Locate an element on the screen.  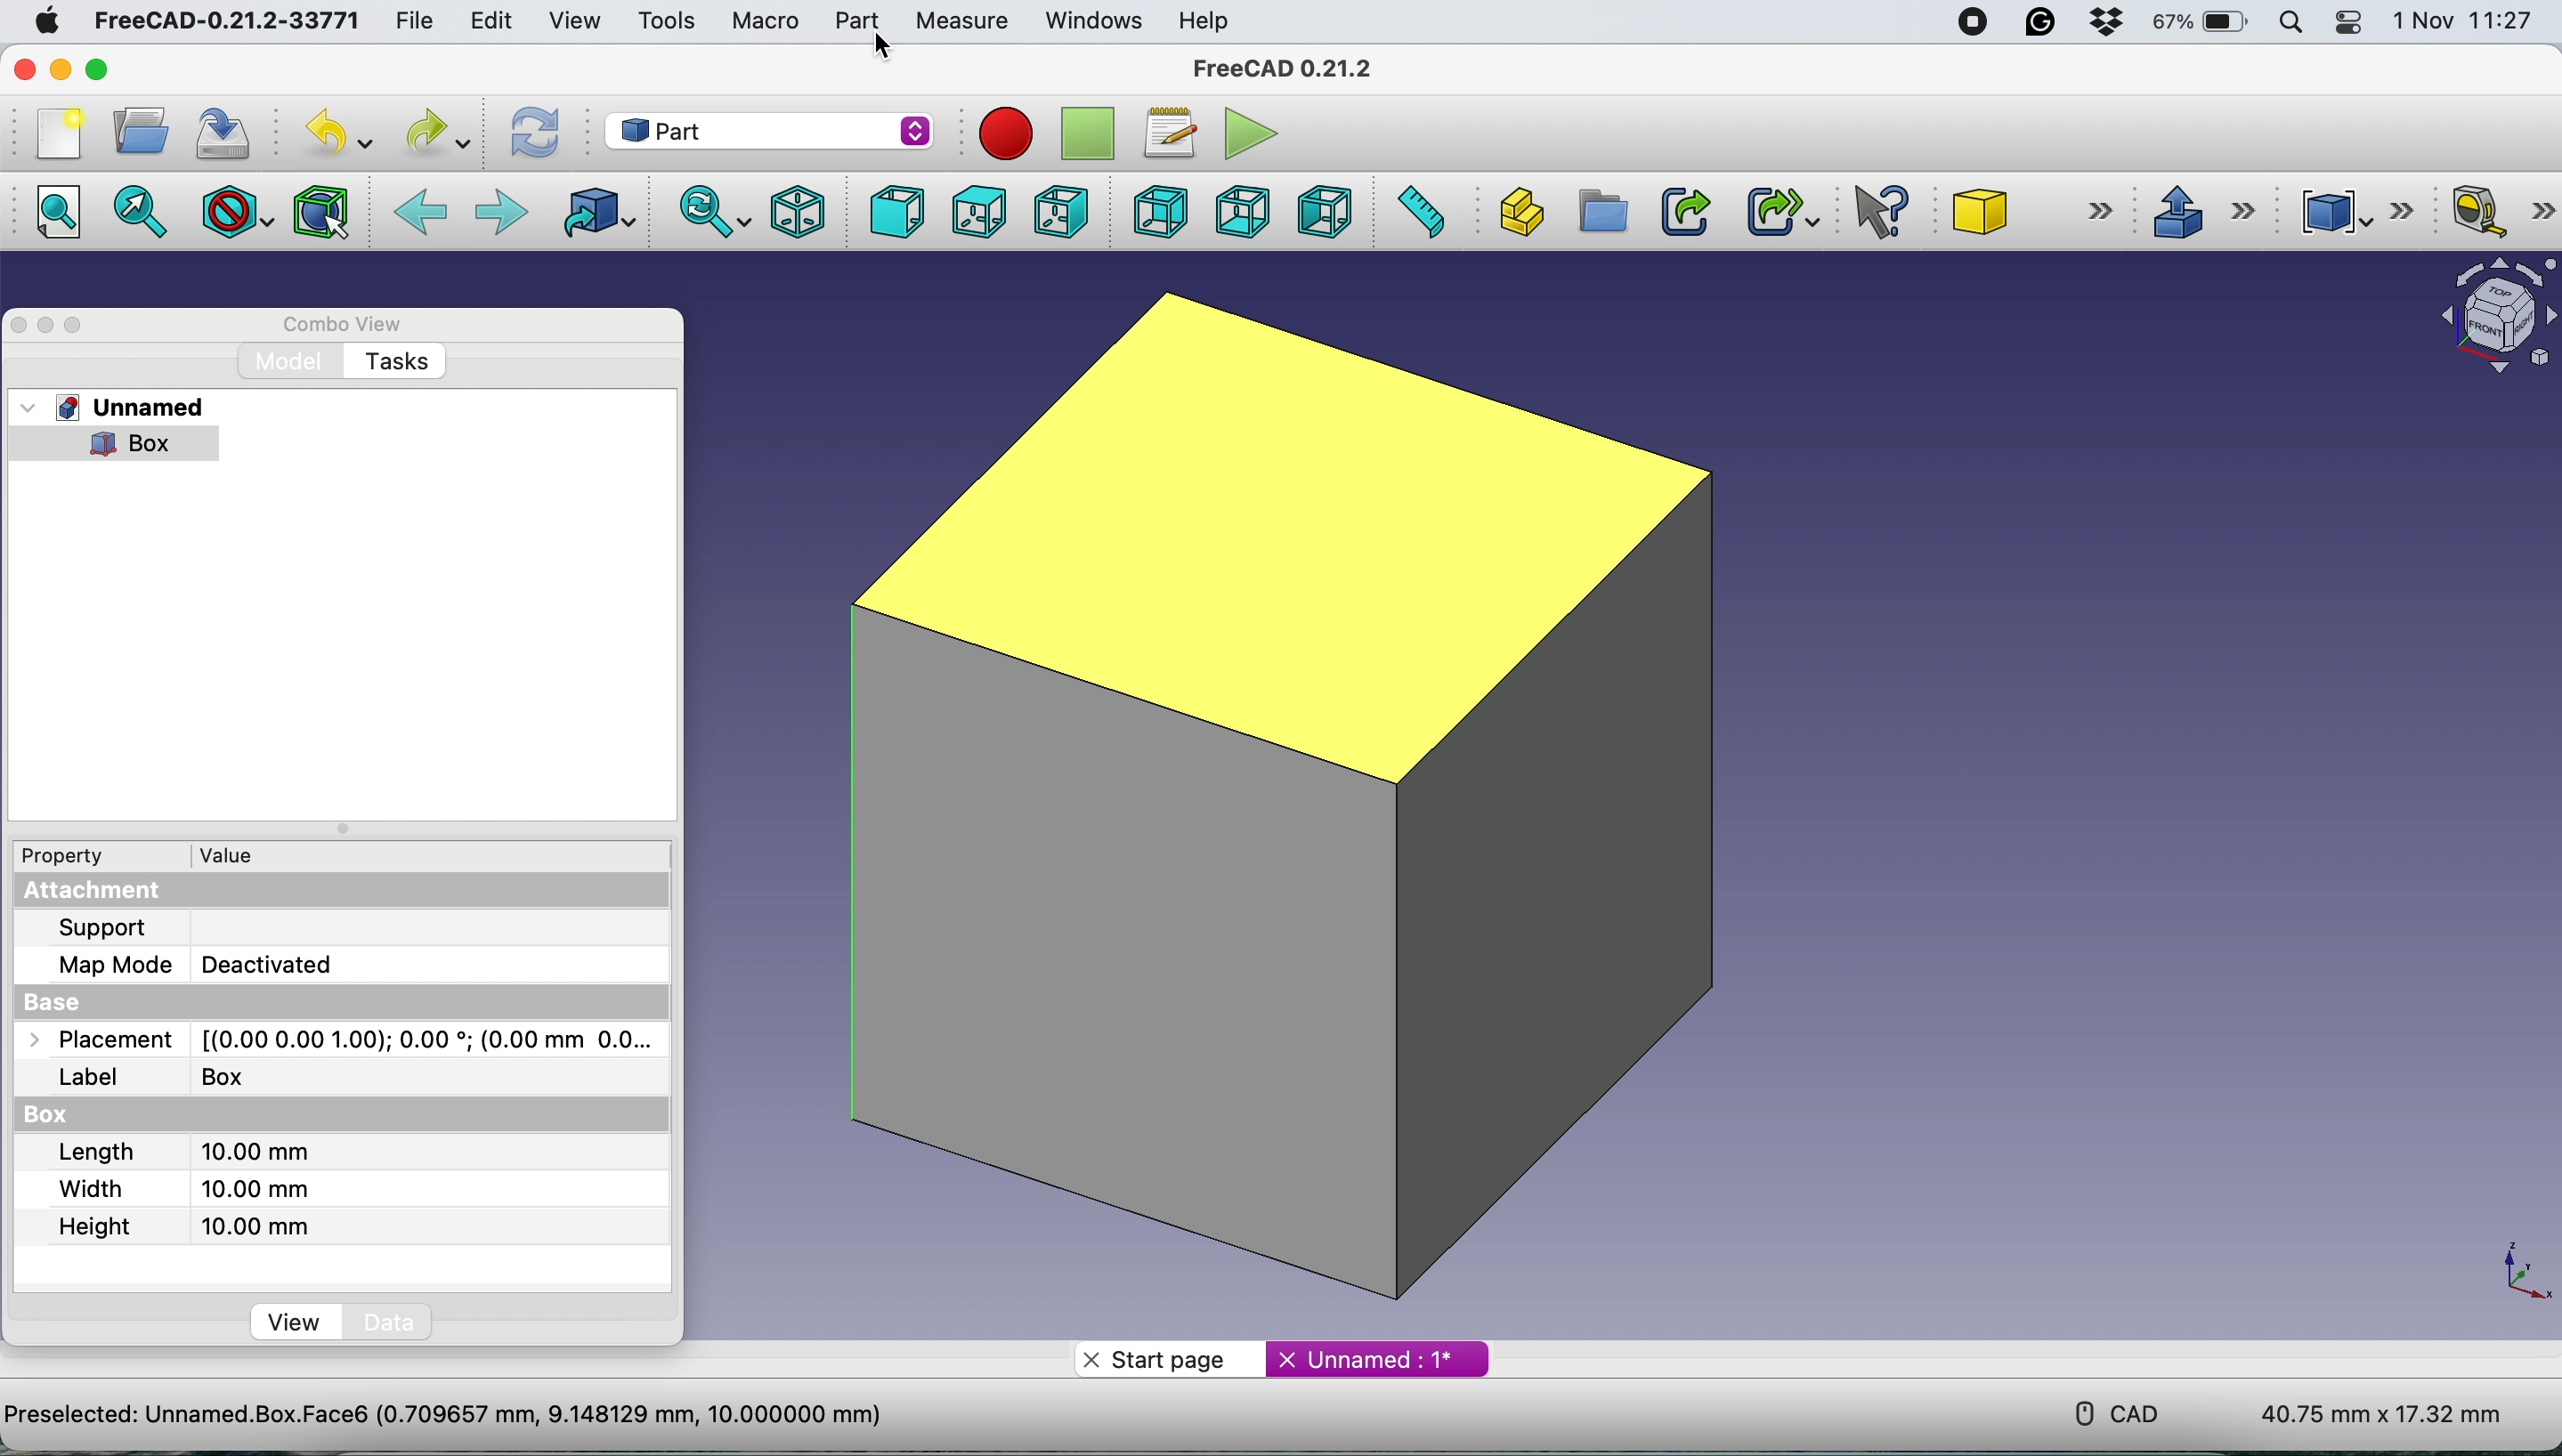
new is located at coordinates (61, 135).